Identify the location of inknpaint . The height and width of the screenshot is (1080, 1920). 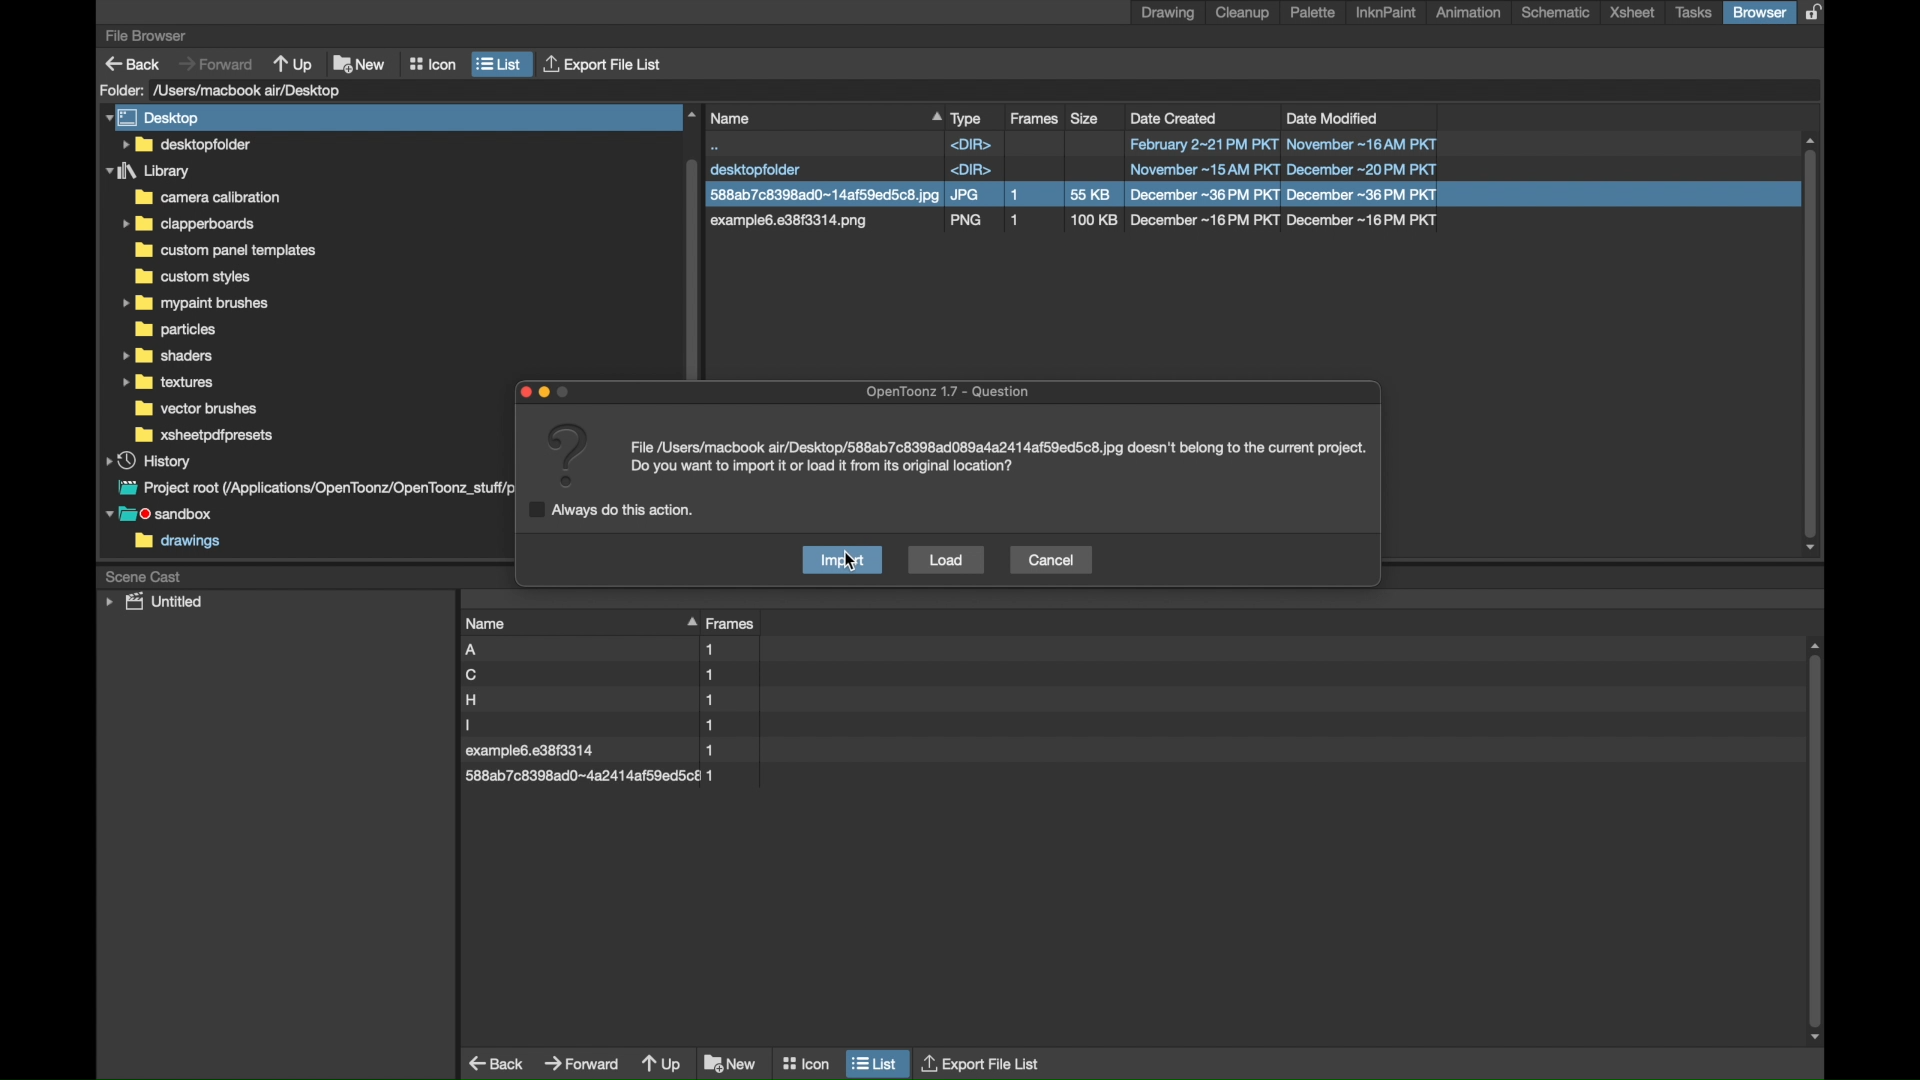
(1386, 13).